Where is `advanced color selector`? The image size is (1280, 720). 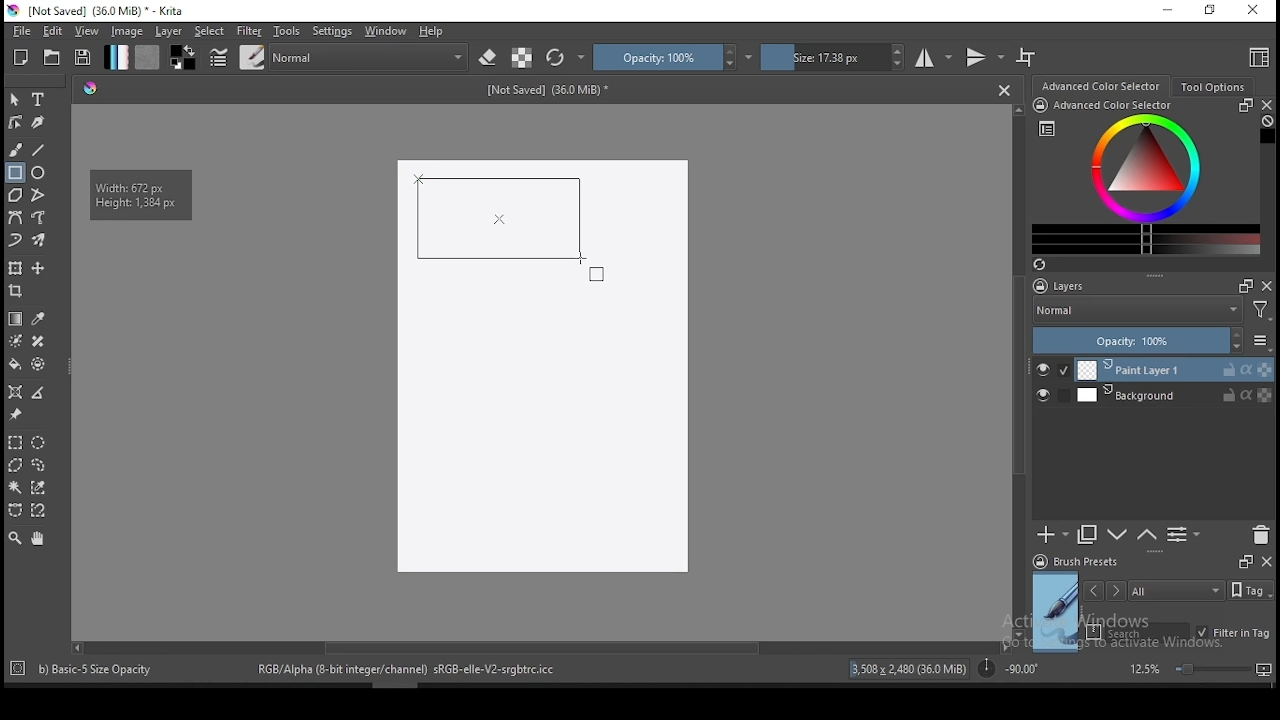 advanced color selector is located at coordinates (1142, 176).